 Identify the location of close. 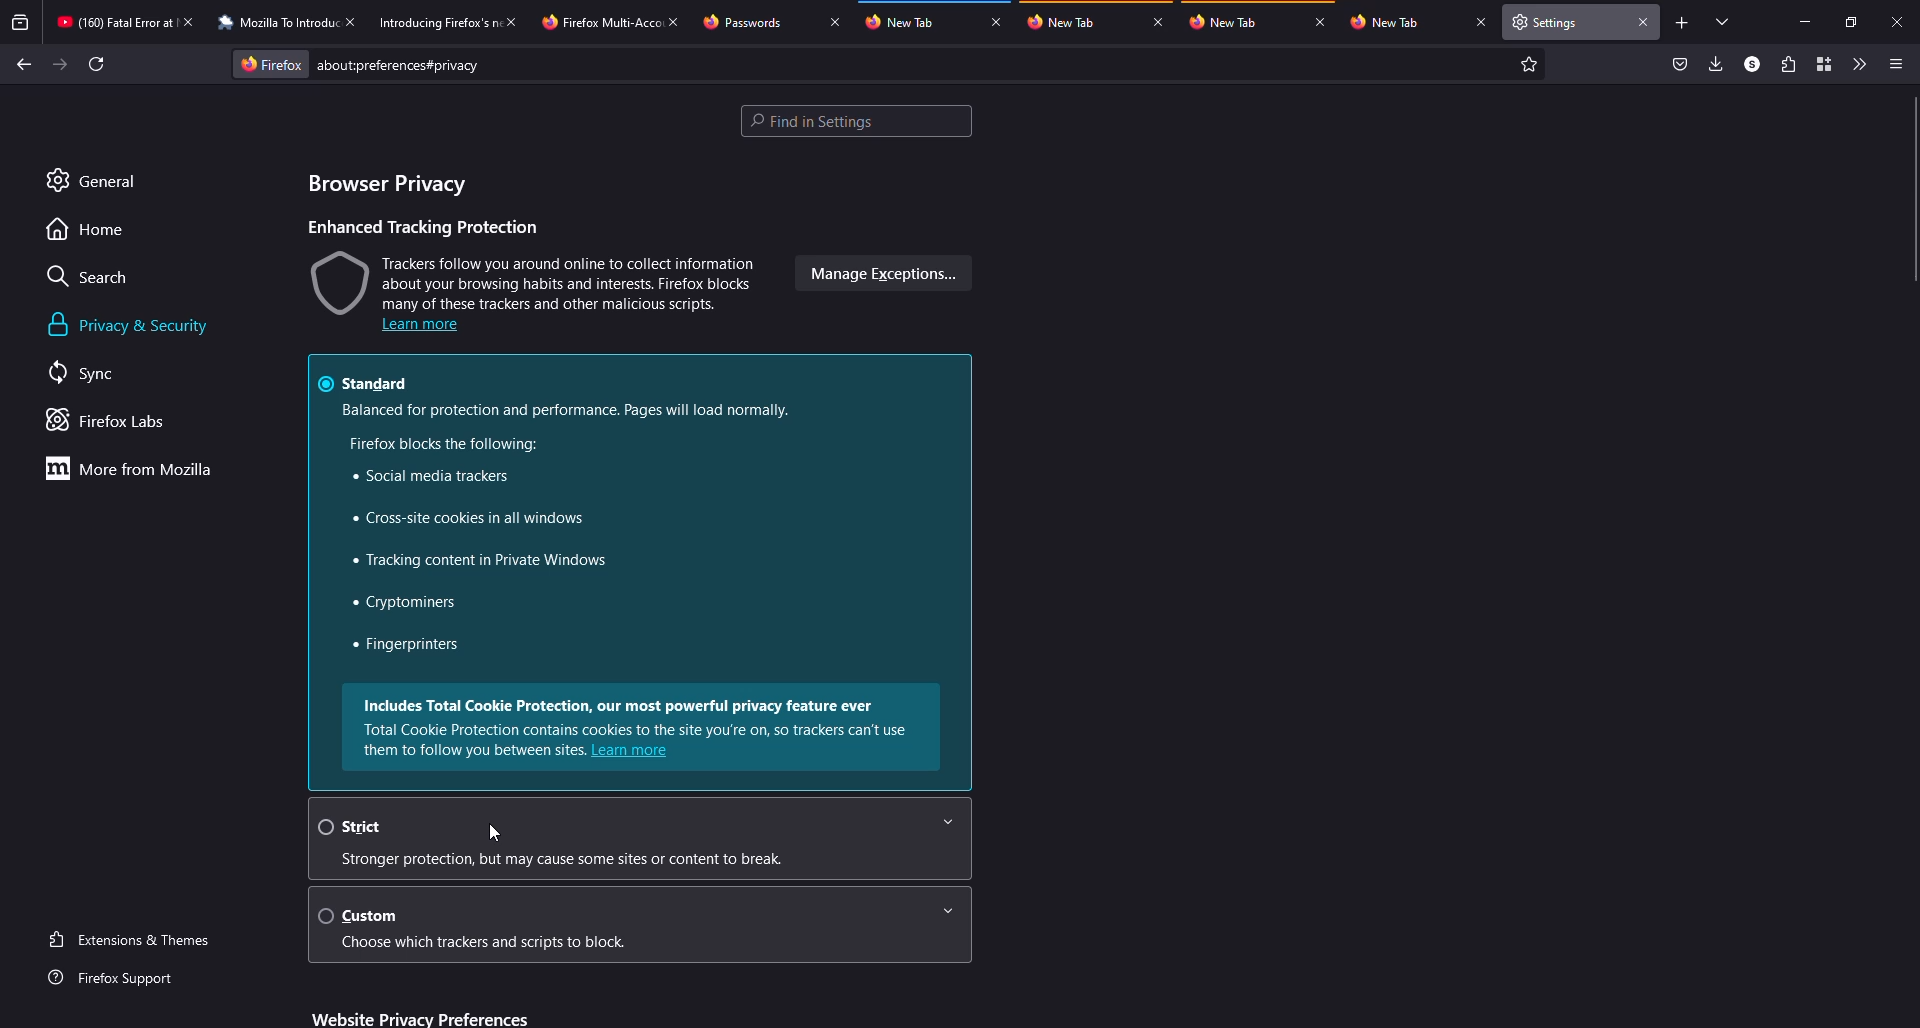
(1158, 23).